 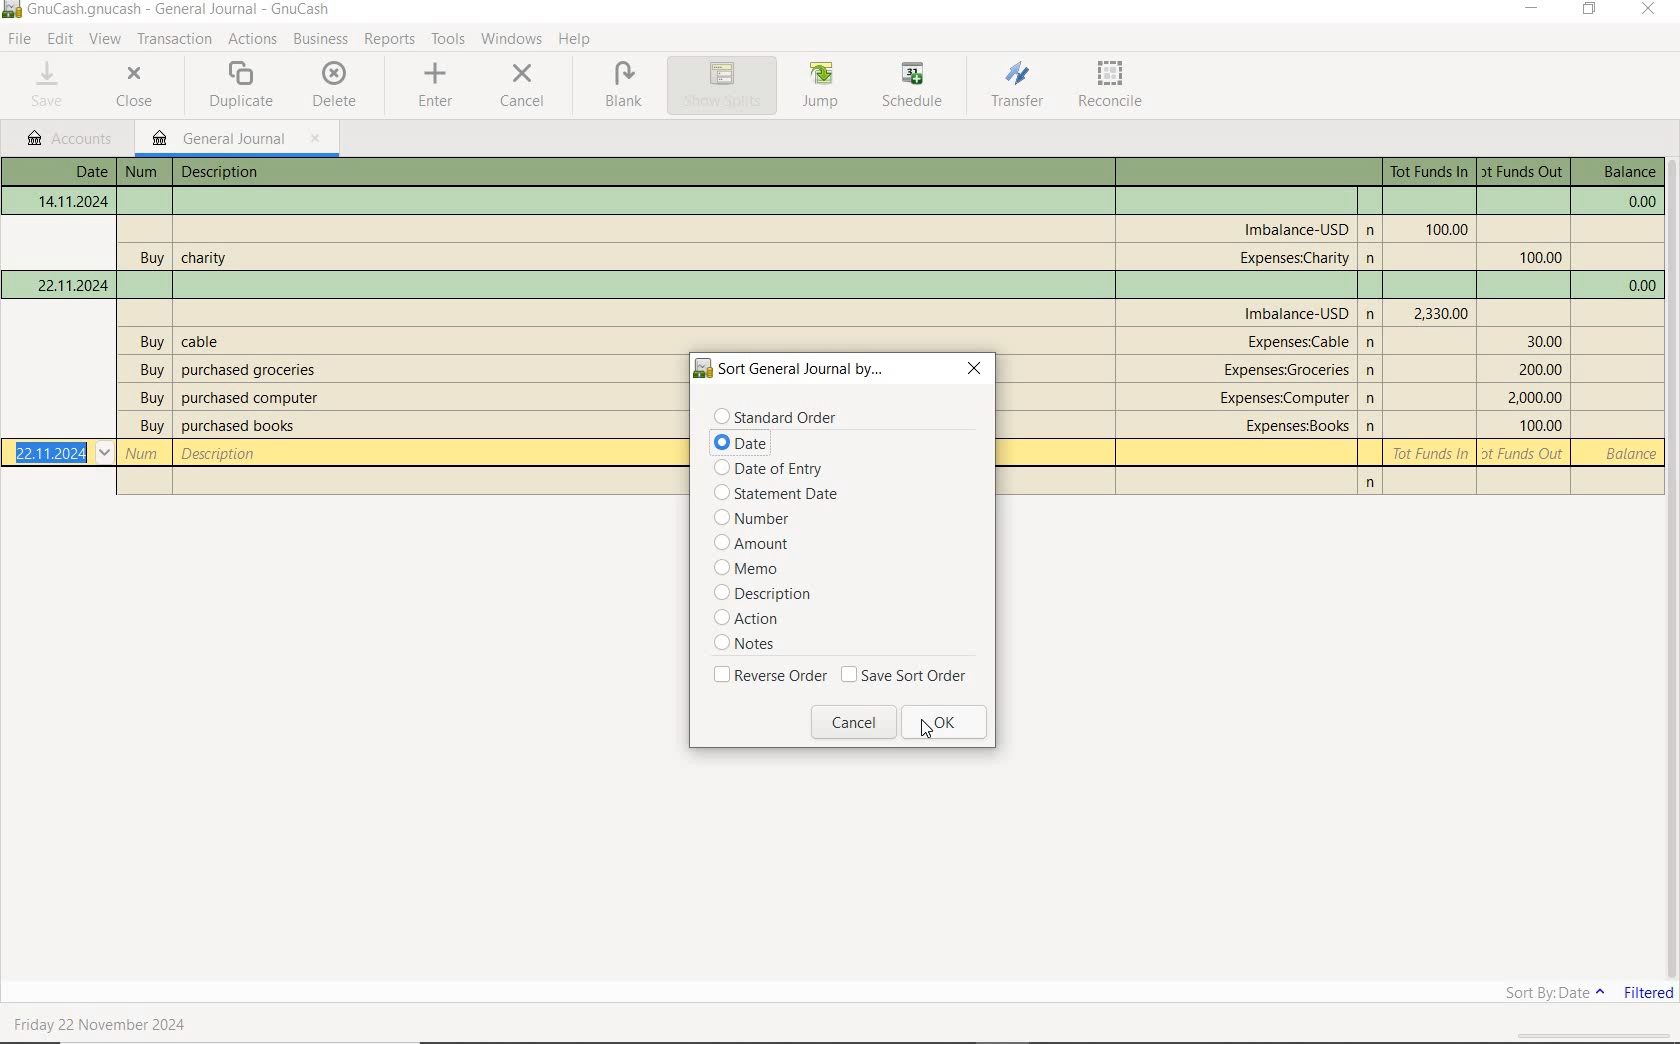 I want to click on SAVE, so click(x=49, y=85).